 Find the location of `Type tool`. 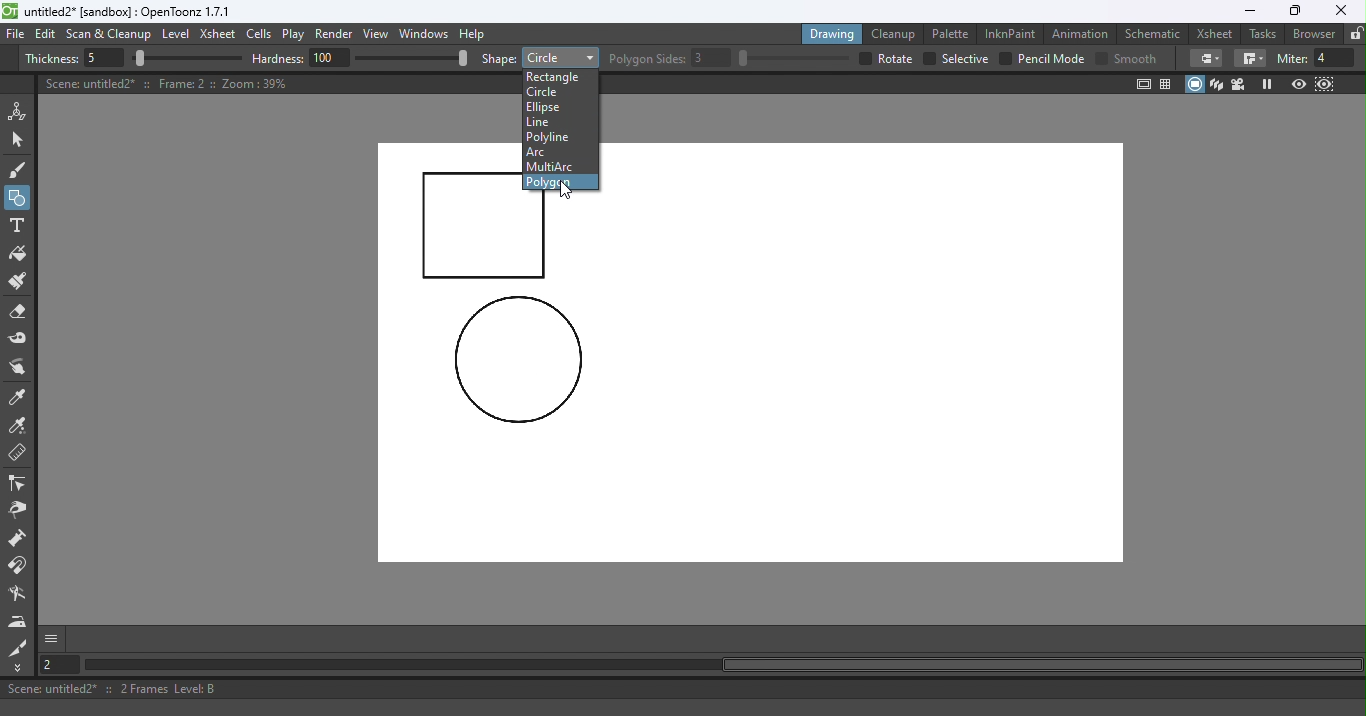

Type tool is located at coordinates (17, 227).